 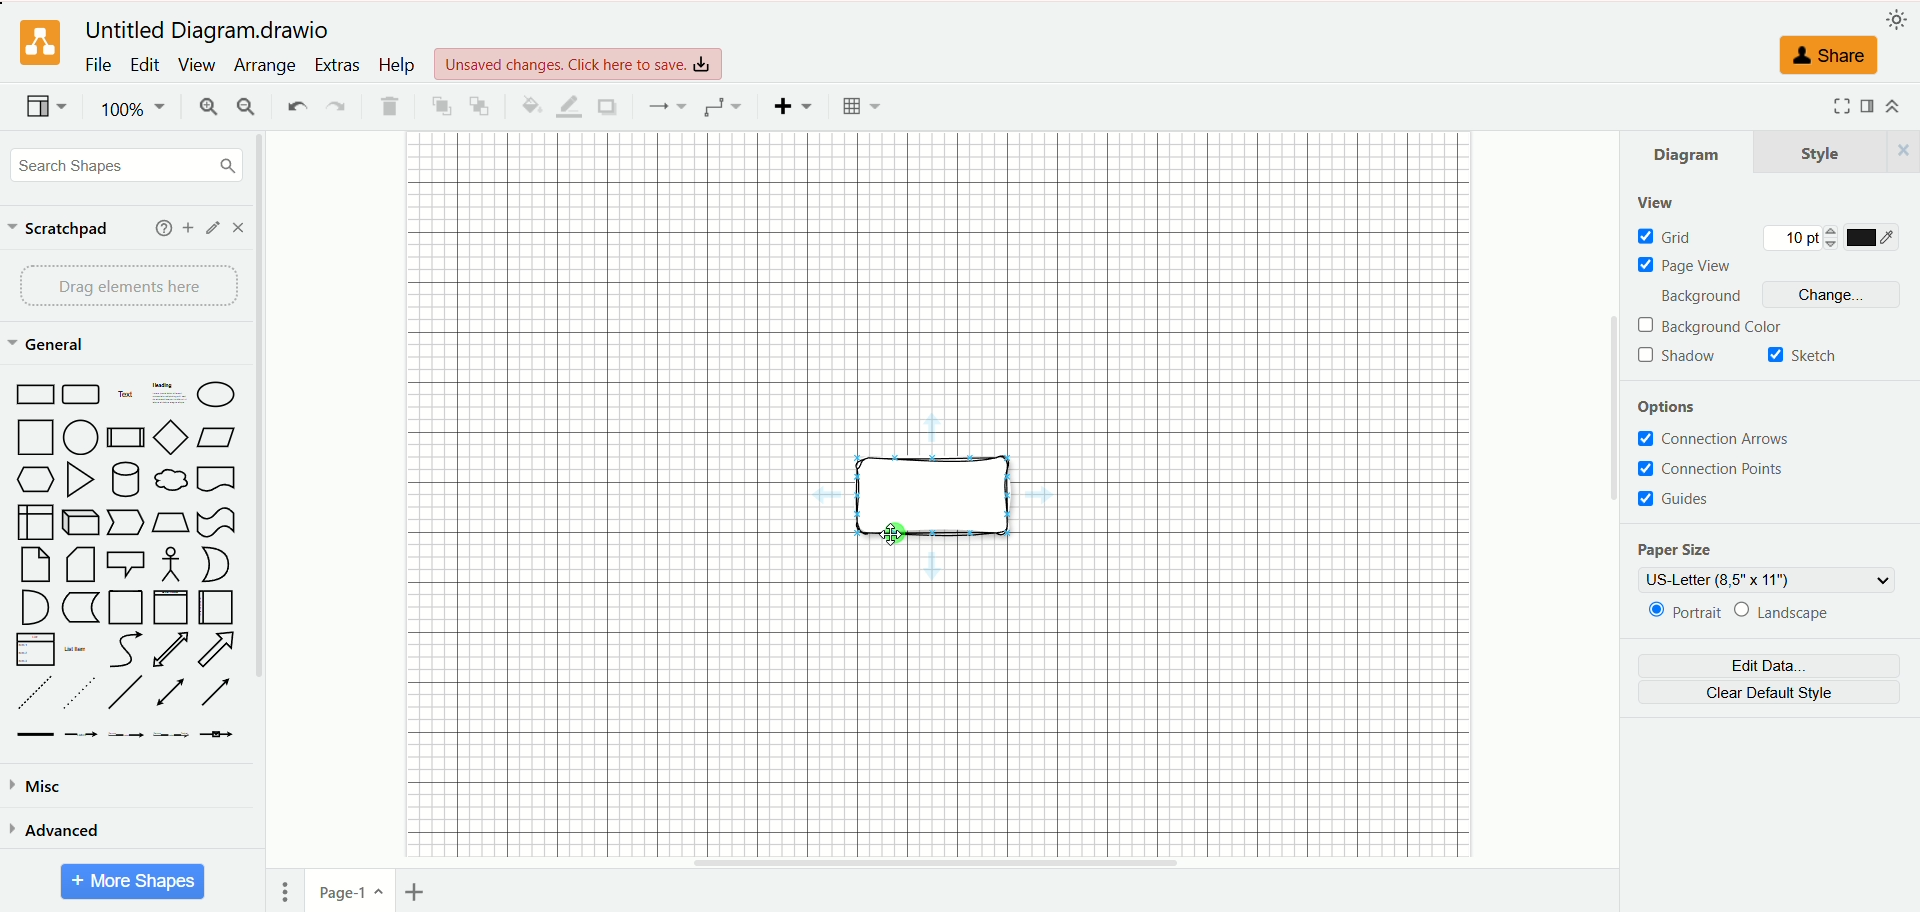 I want to click on scratchpad, so click(x=59, y=230).